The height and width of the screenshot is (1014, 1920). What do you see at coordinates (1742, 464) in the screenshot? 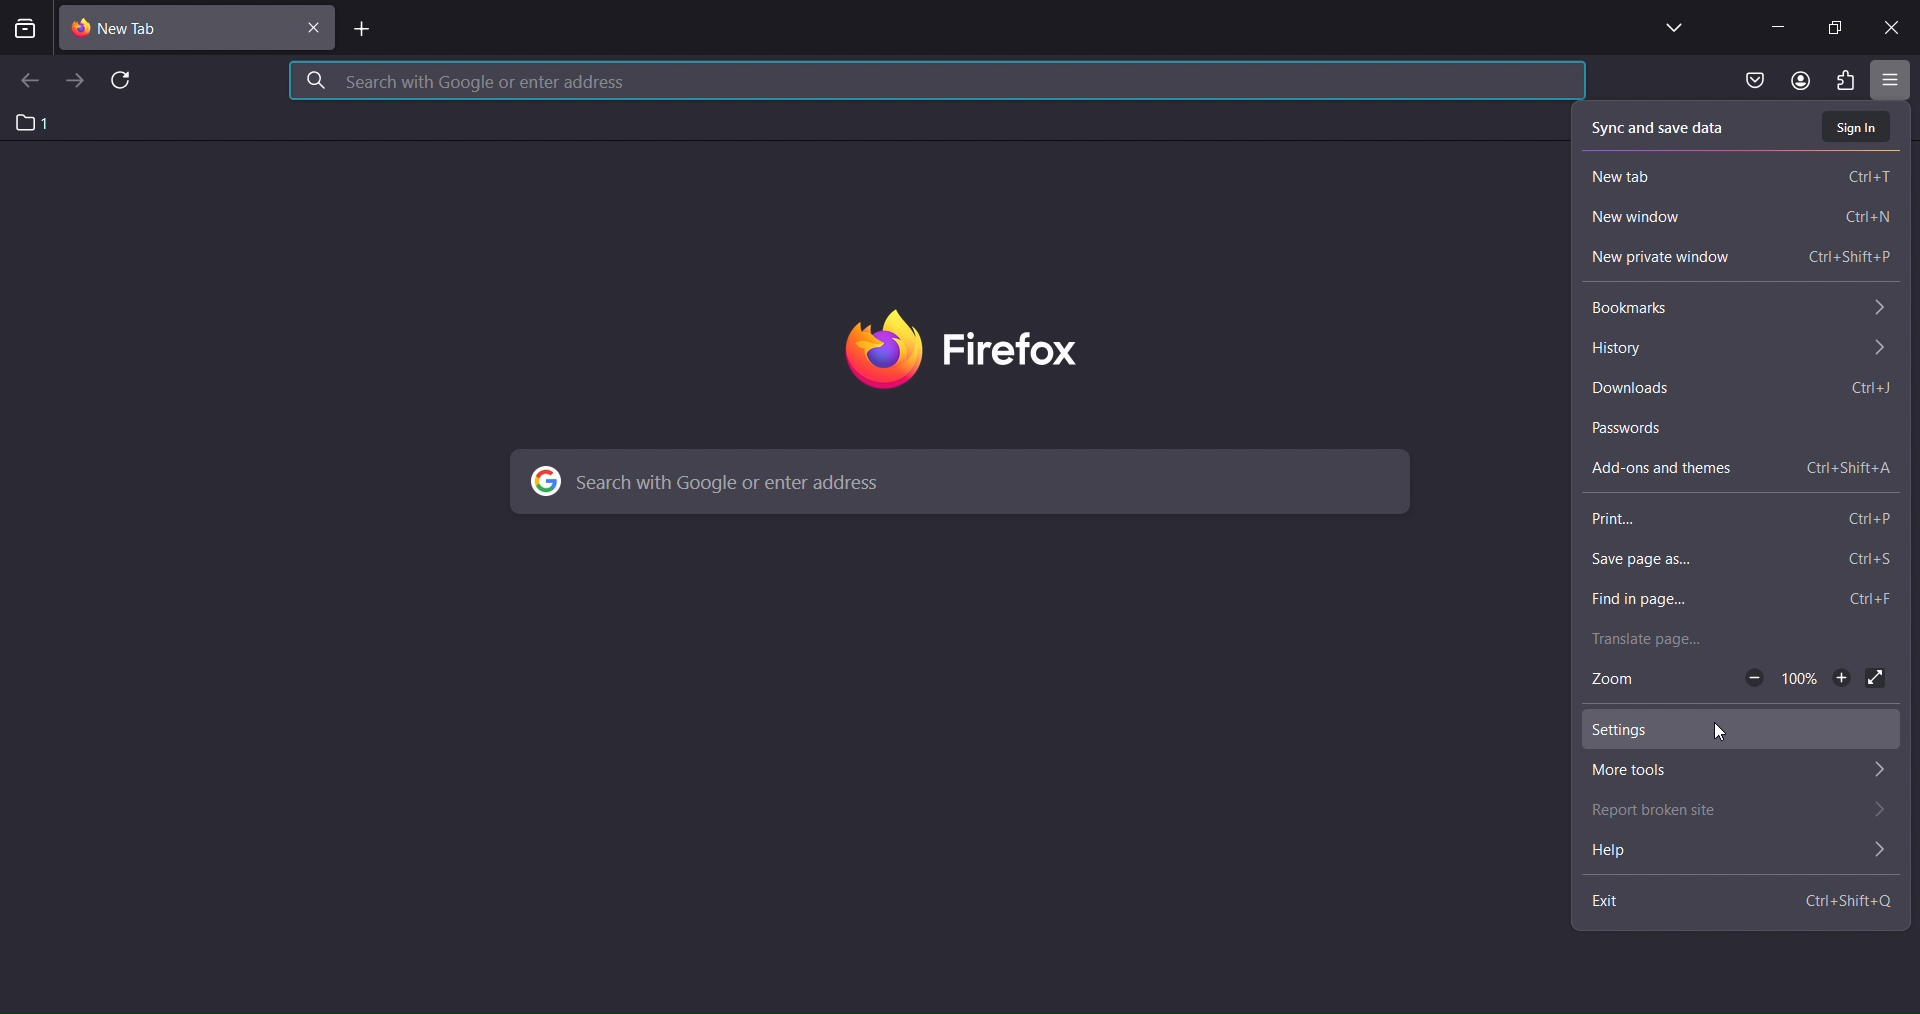
I see `add ons and themes` at bounding box center [1742, 464].